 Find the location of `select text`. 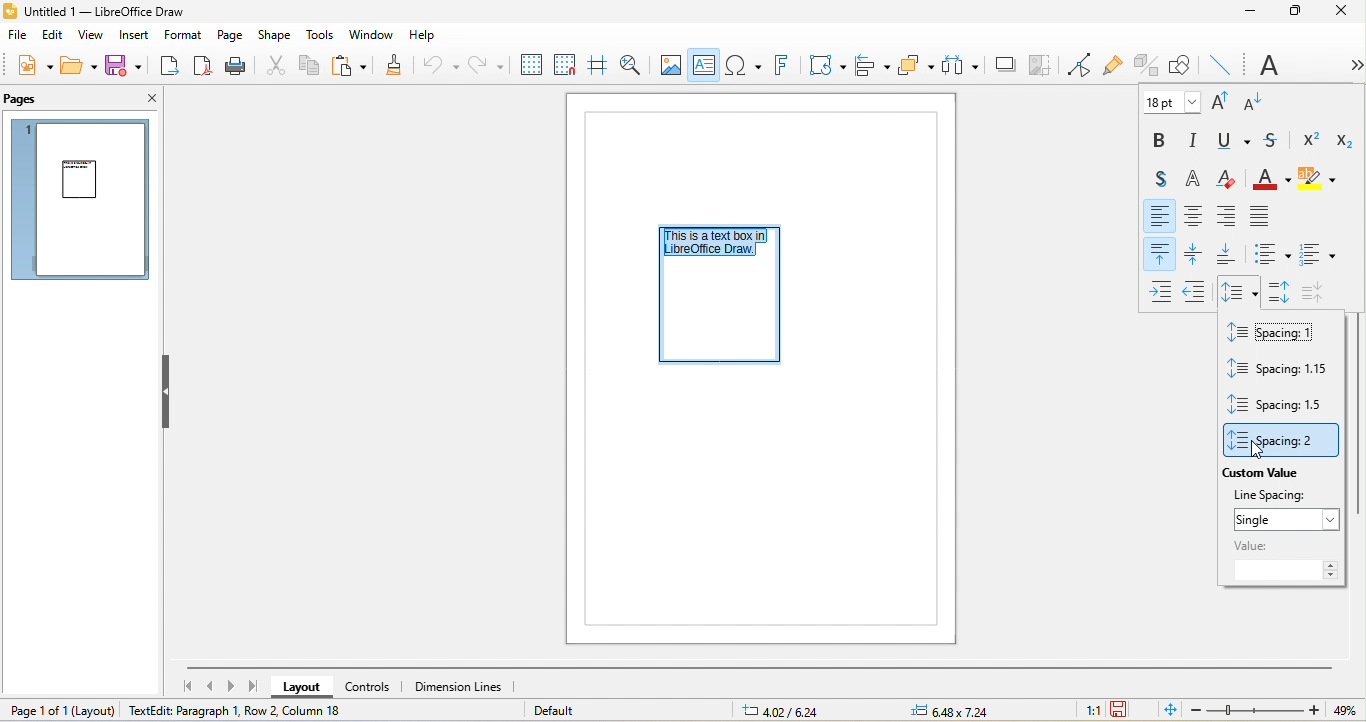

select text is located at coordinates (722, 245).